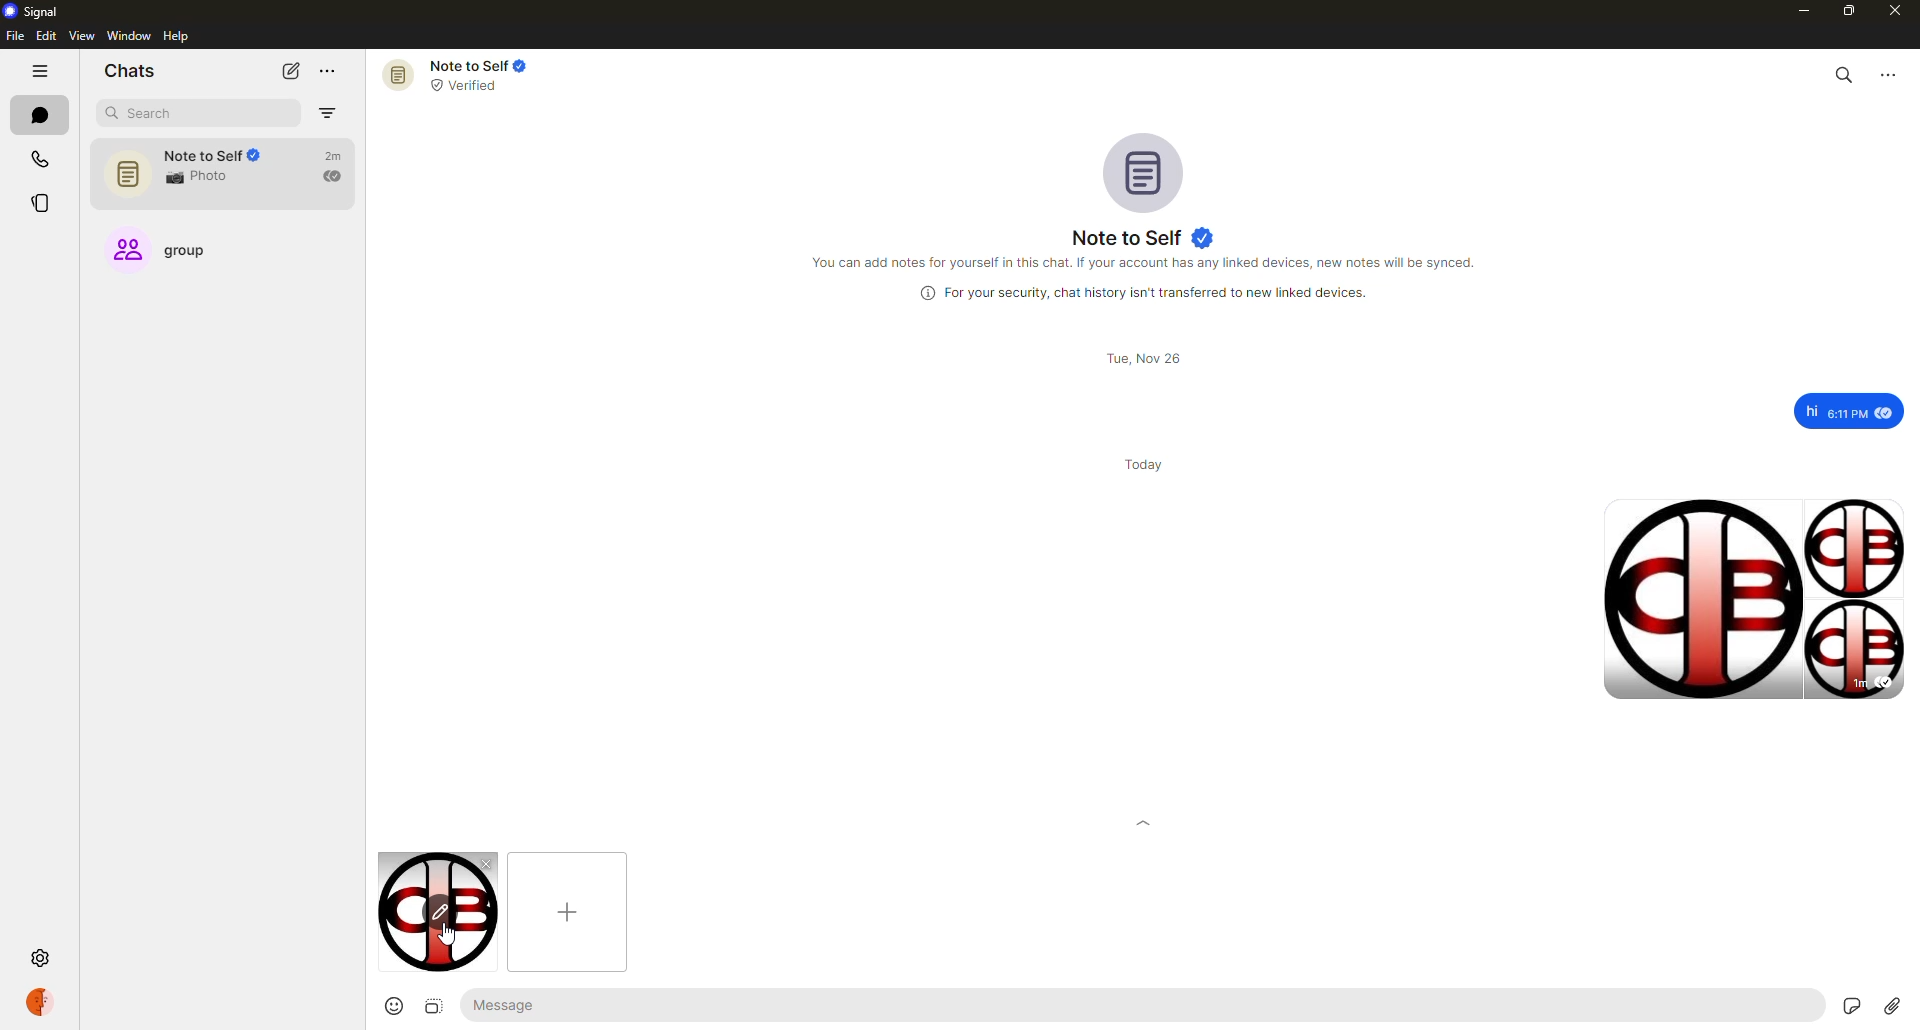 Image resolution: width=1920 pixels, height=1030 pixels. What do you see at coordinates (129, 71) in the screenshot?
I see `chats` at bounding box center [129, 71].